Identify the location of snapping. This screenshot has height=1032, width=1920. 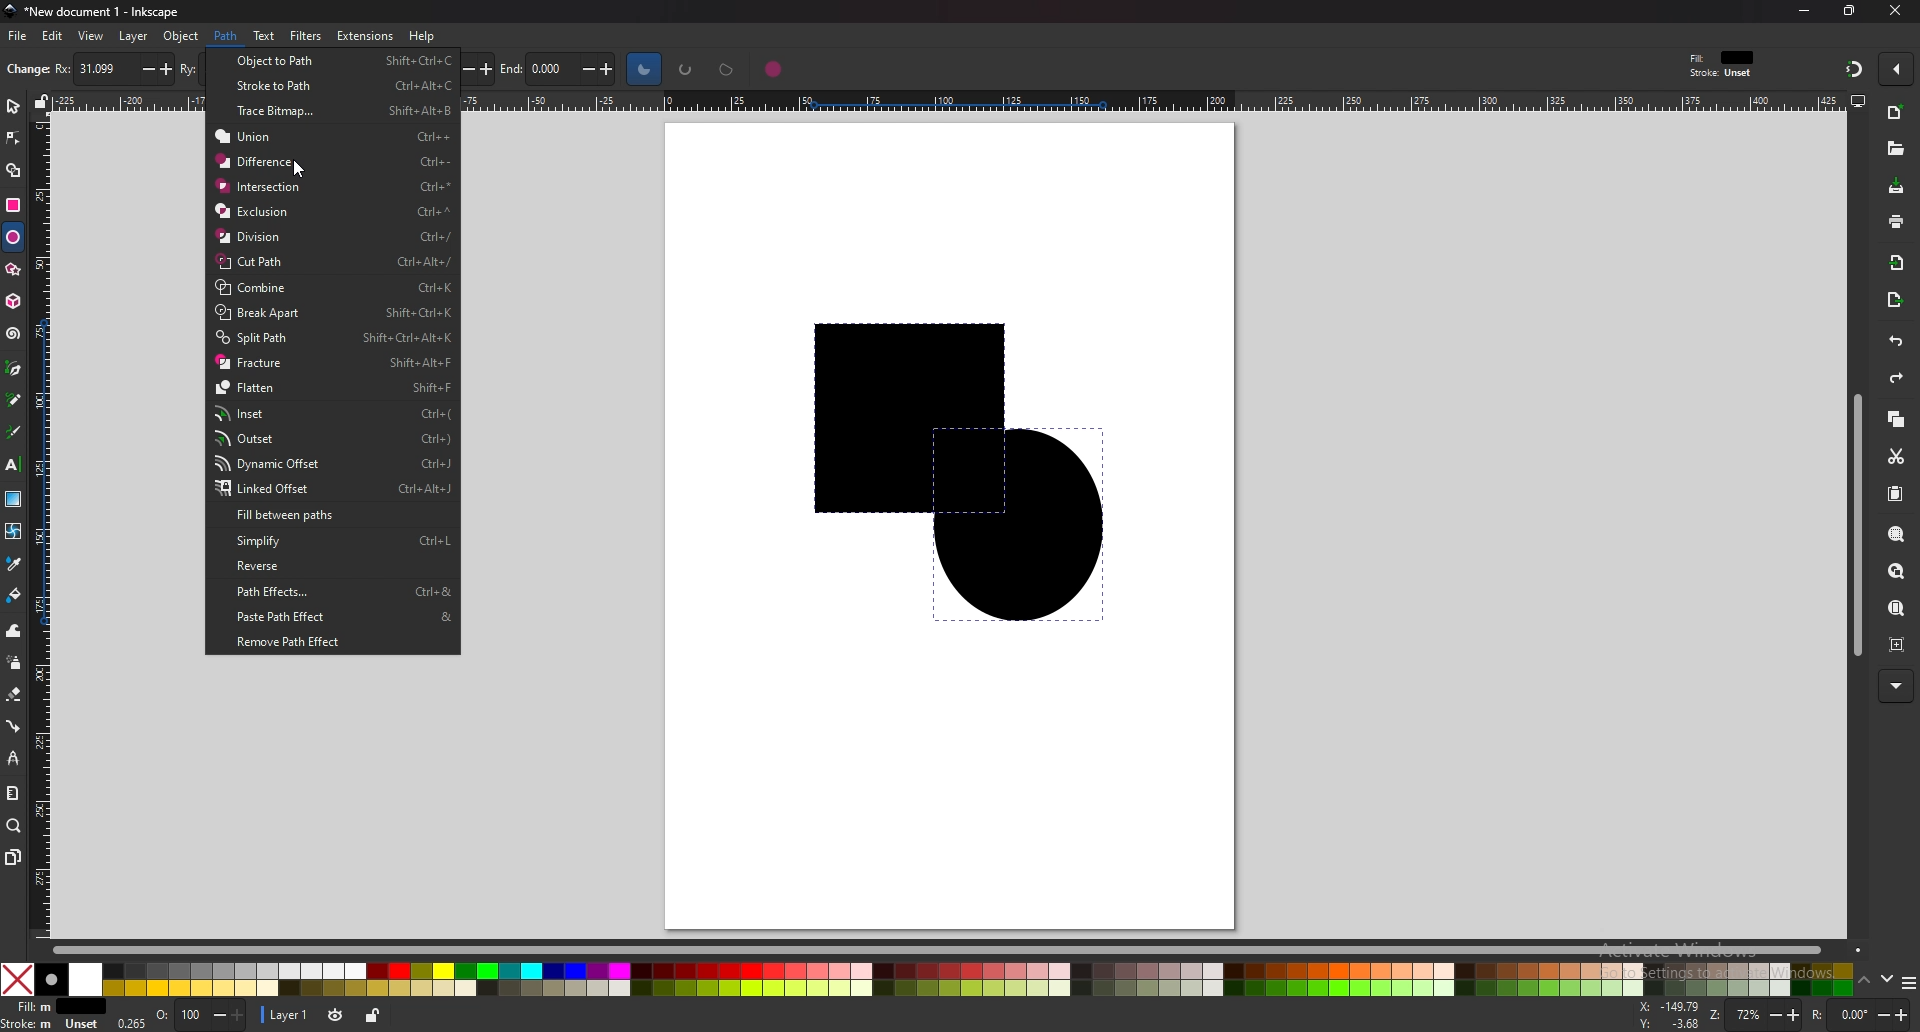
(1851, 68).